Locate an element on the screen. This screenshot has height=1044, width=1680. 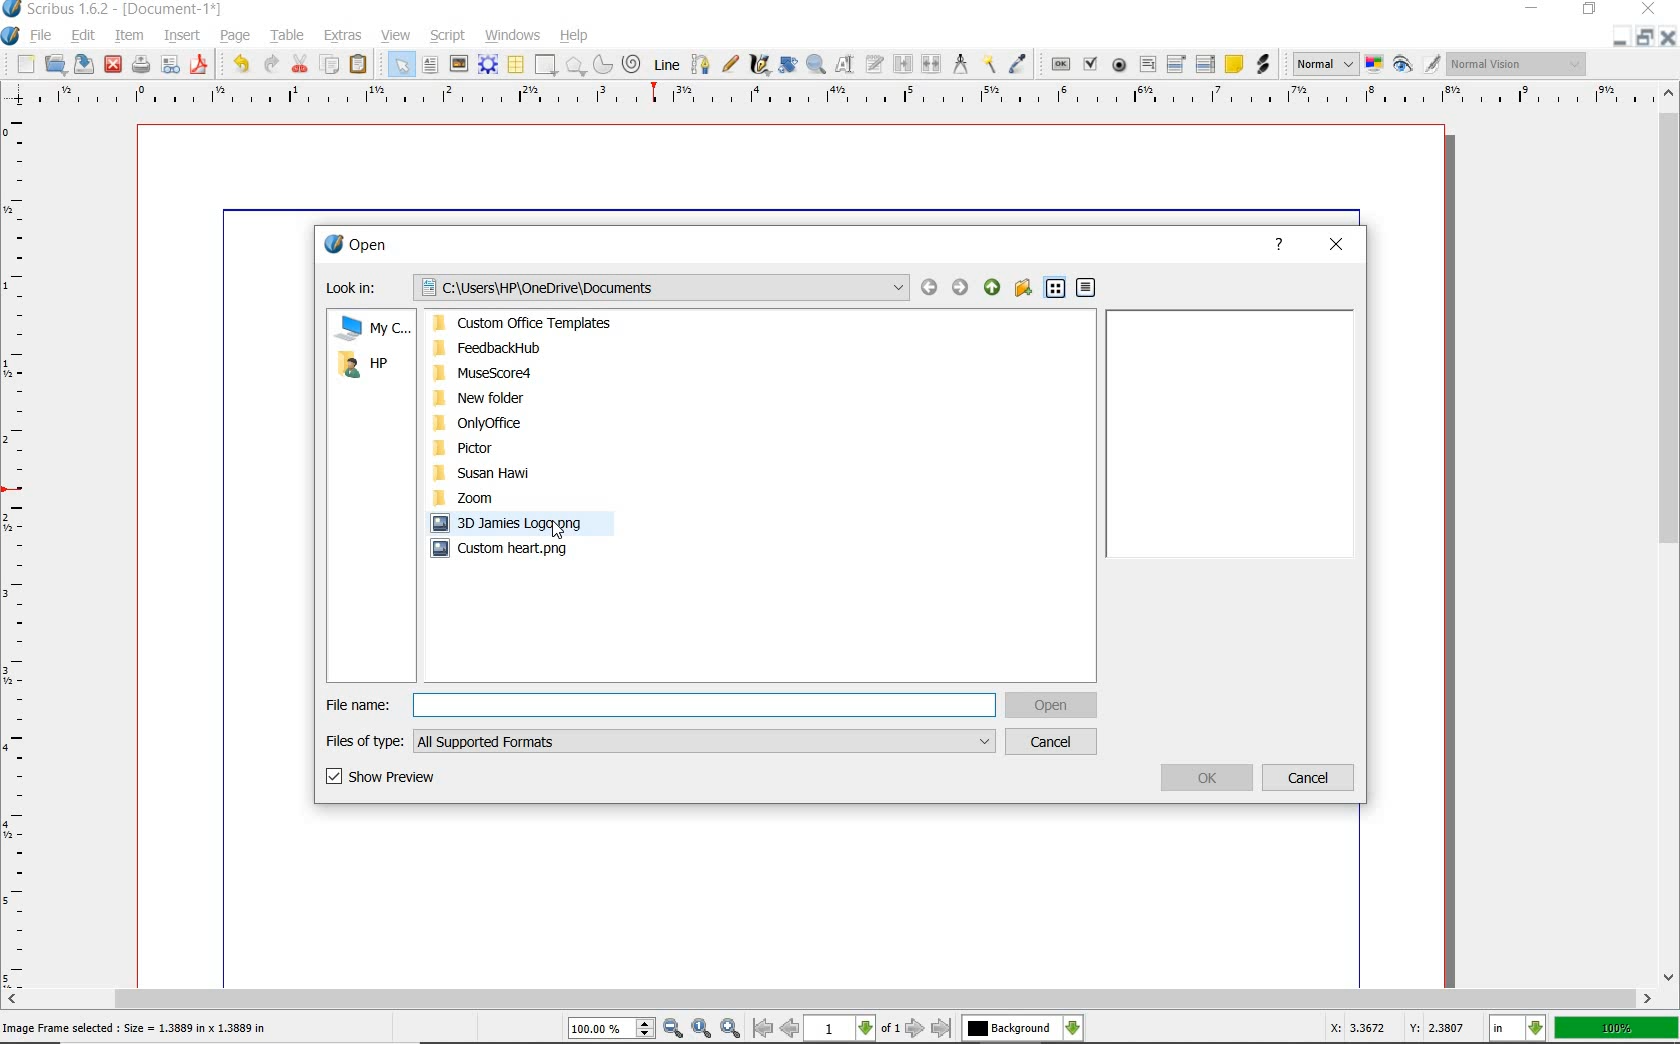
pdf check box is located at coordinates (1090, 65).